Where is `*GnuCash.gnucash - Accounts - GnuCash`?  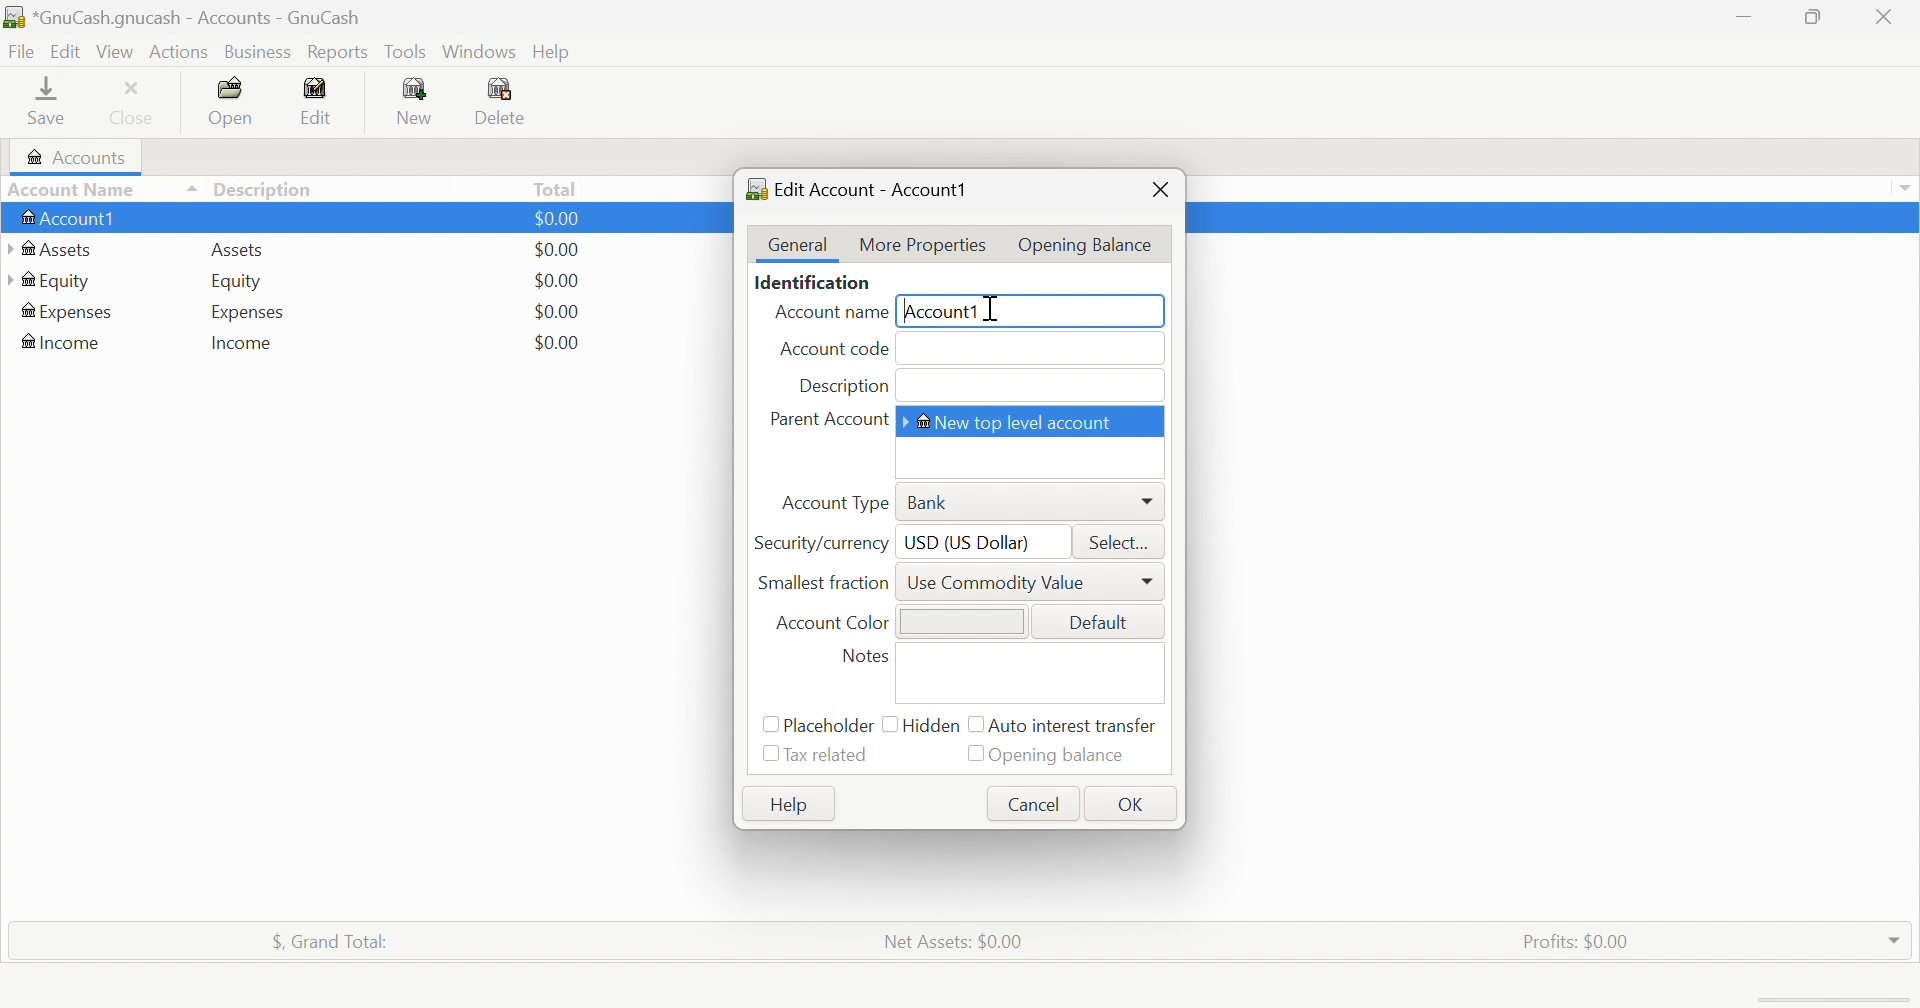 *GnuCash.gnucash - Accounts - GnuCash is located at coordinates (189, 18).